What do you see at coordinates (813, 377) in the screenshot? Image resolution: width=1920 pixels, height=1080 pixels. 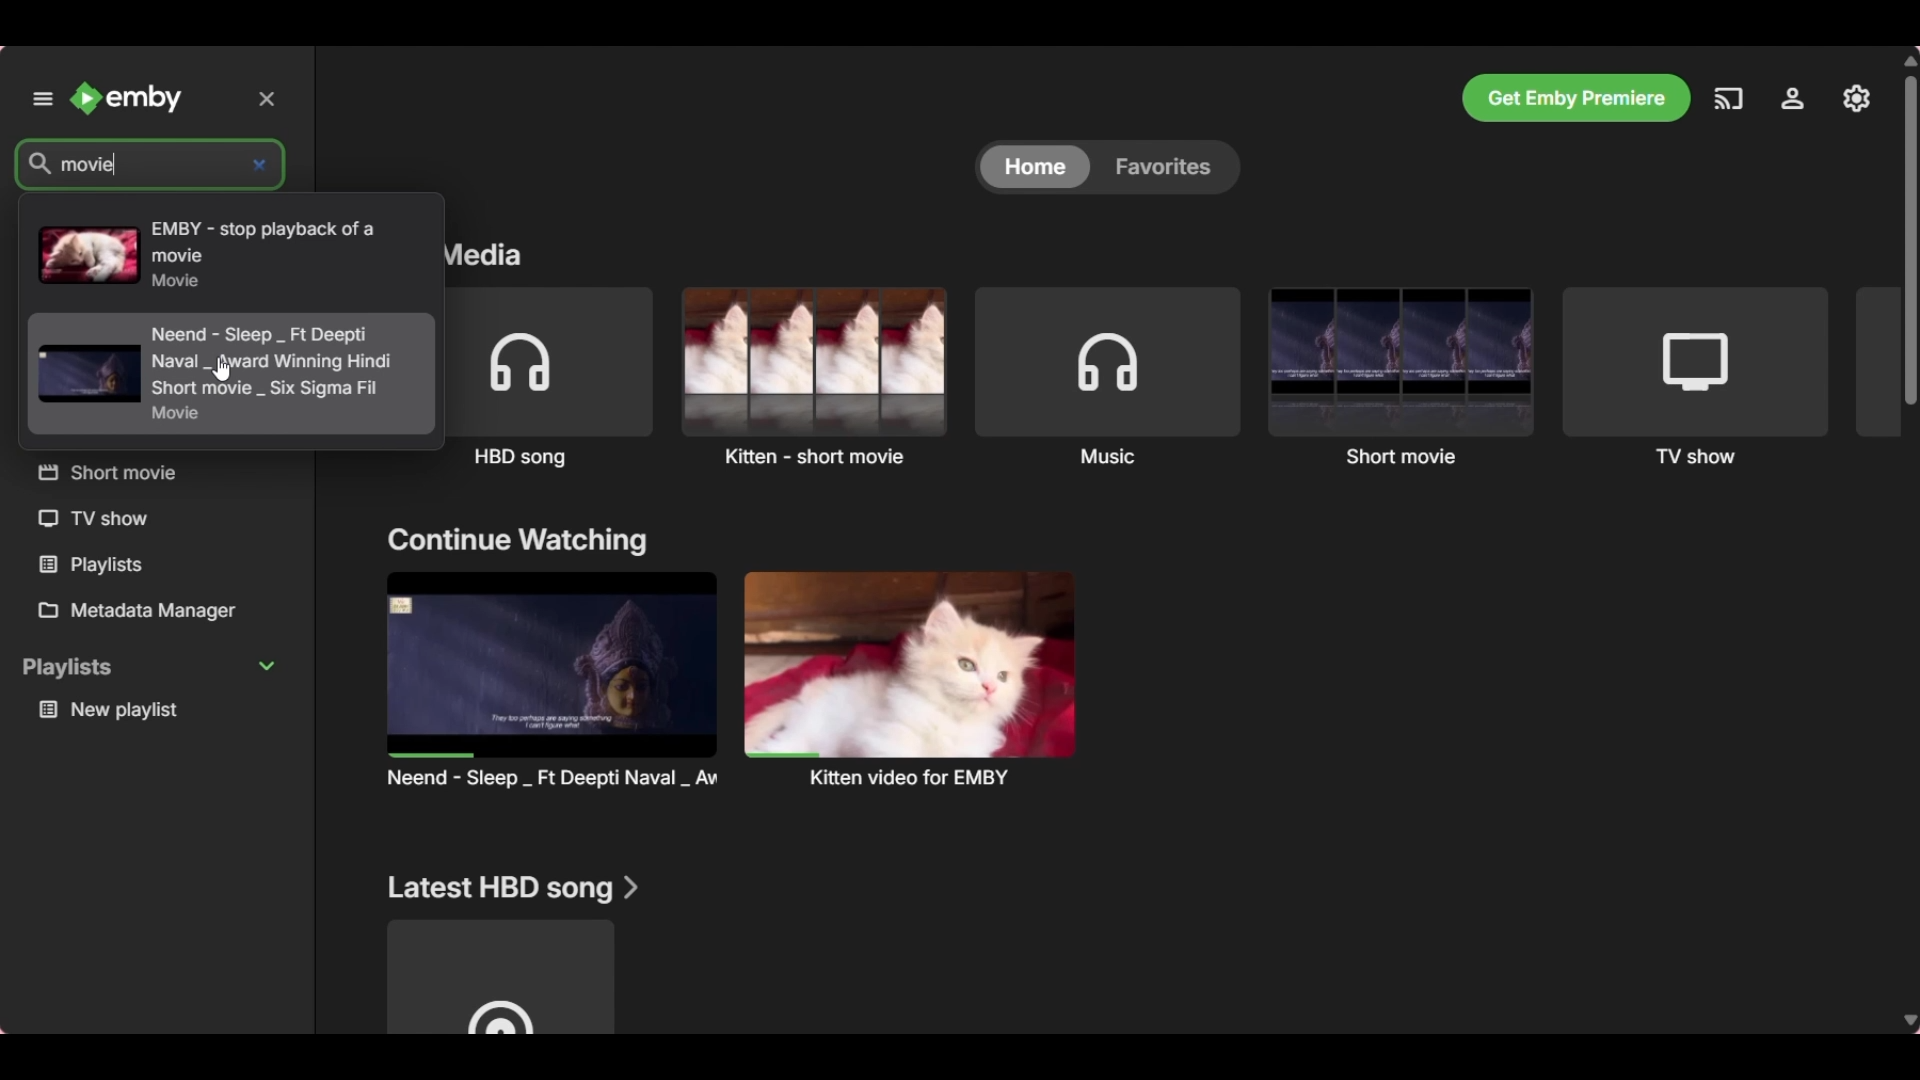 I see `Kitten - short movie` at bounding box center [813, 377].